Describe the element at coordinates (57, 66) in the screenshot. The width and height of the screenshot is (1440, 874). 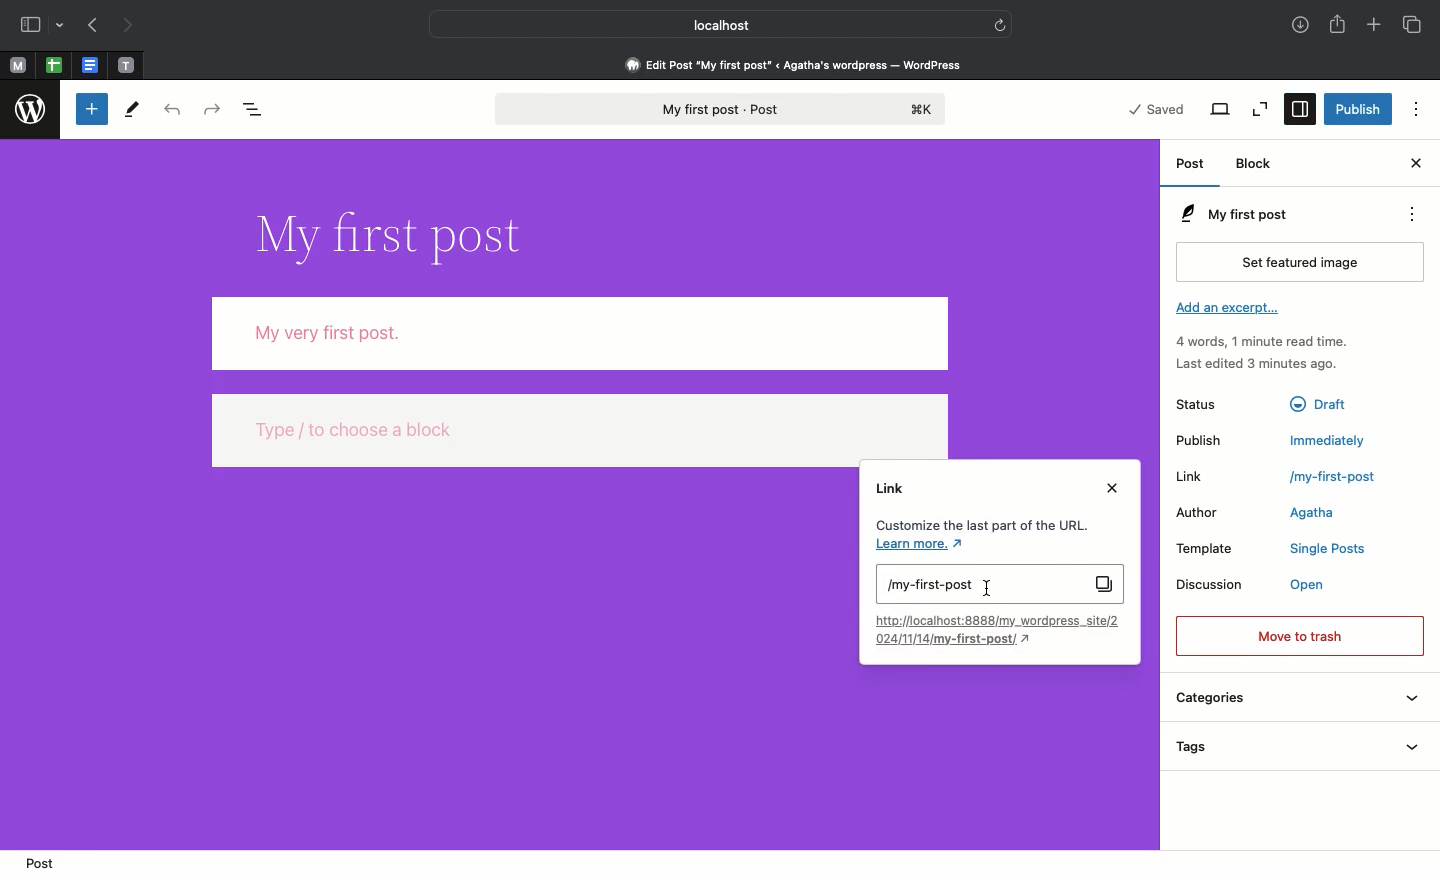
I see `pinned tabs` at that location.